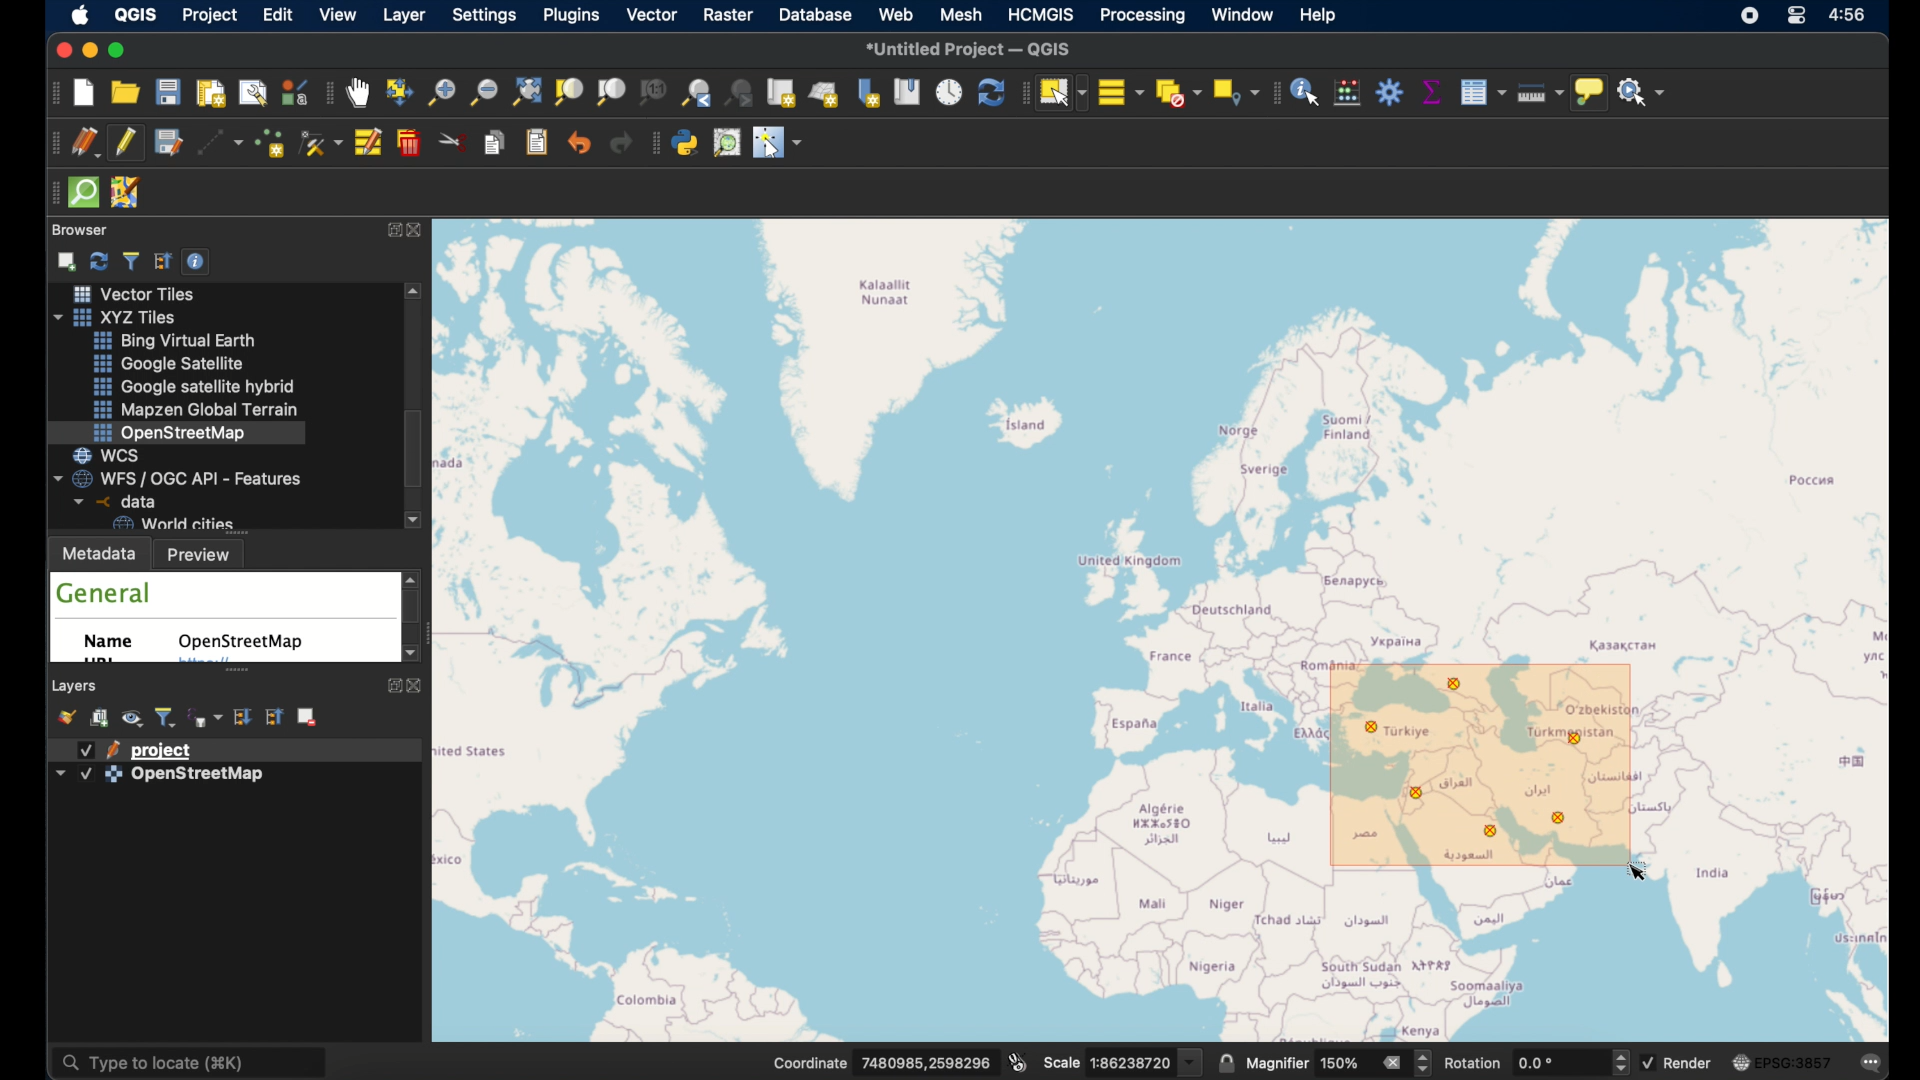 This screenshot has height=1080, width=1920. Describe the element at coordinates (124, 317) in the screenshot. I see `xyzzy tiles` at that location.